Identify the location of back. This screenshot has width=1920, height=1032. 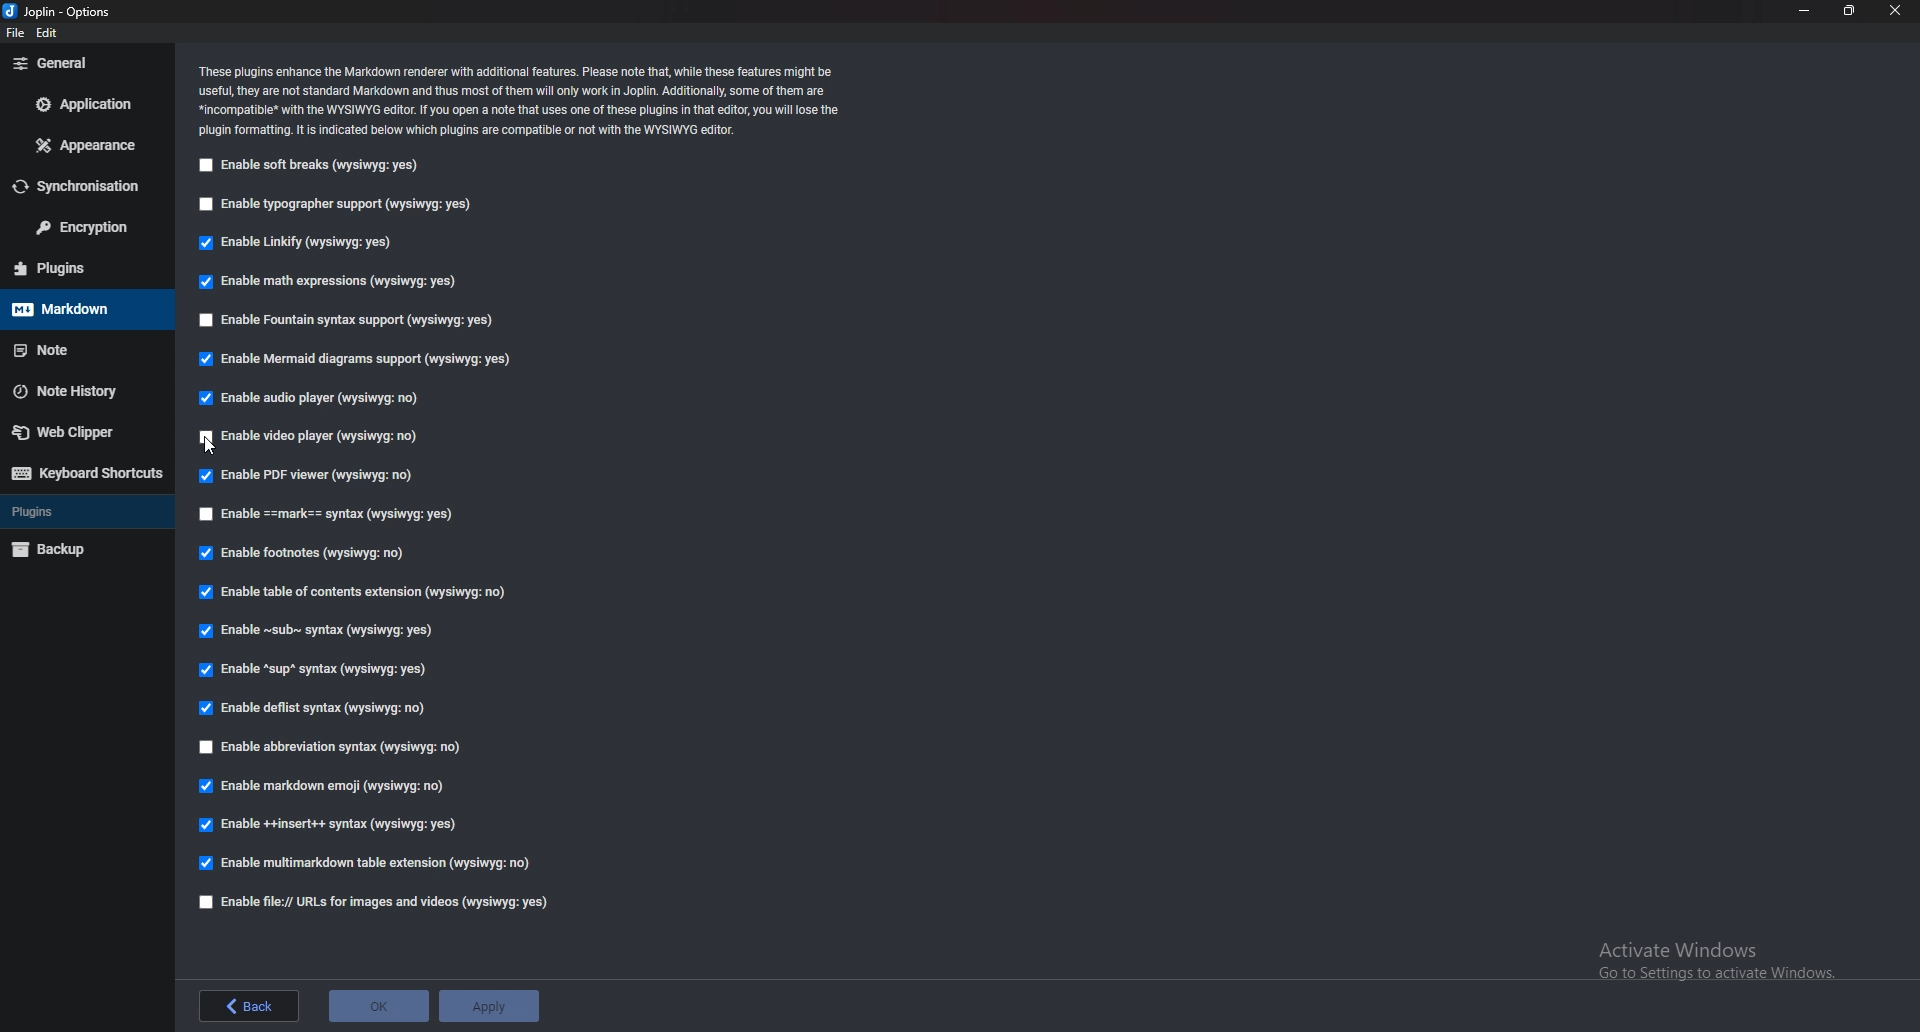
(250, 1006).